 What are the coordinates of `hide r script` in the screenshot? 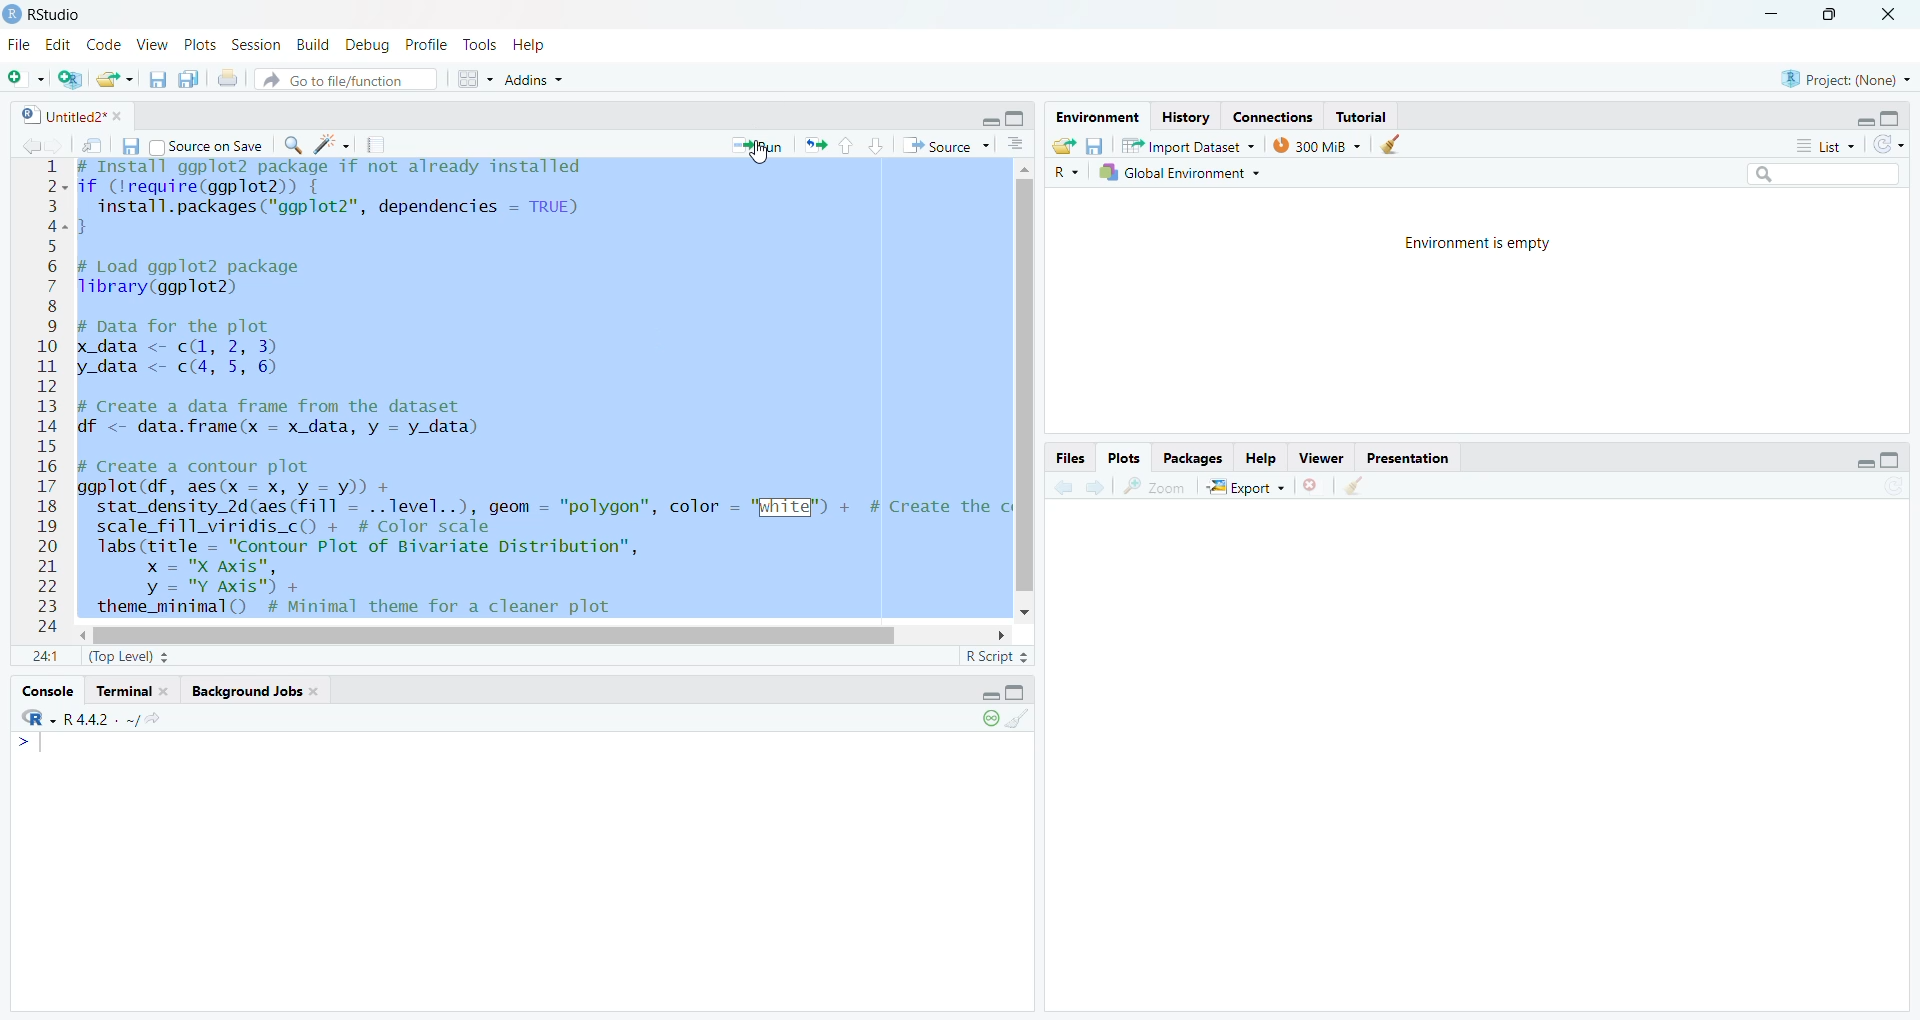 It's located at (1859, 118).